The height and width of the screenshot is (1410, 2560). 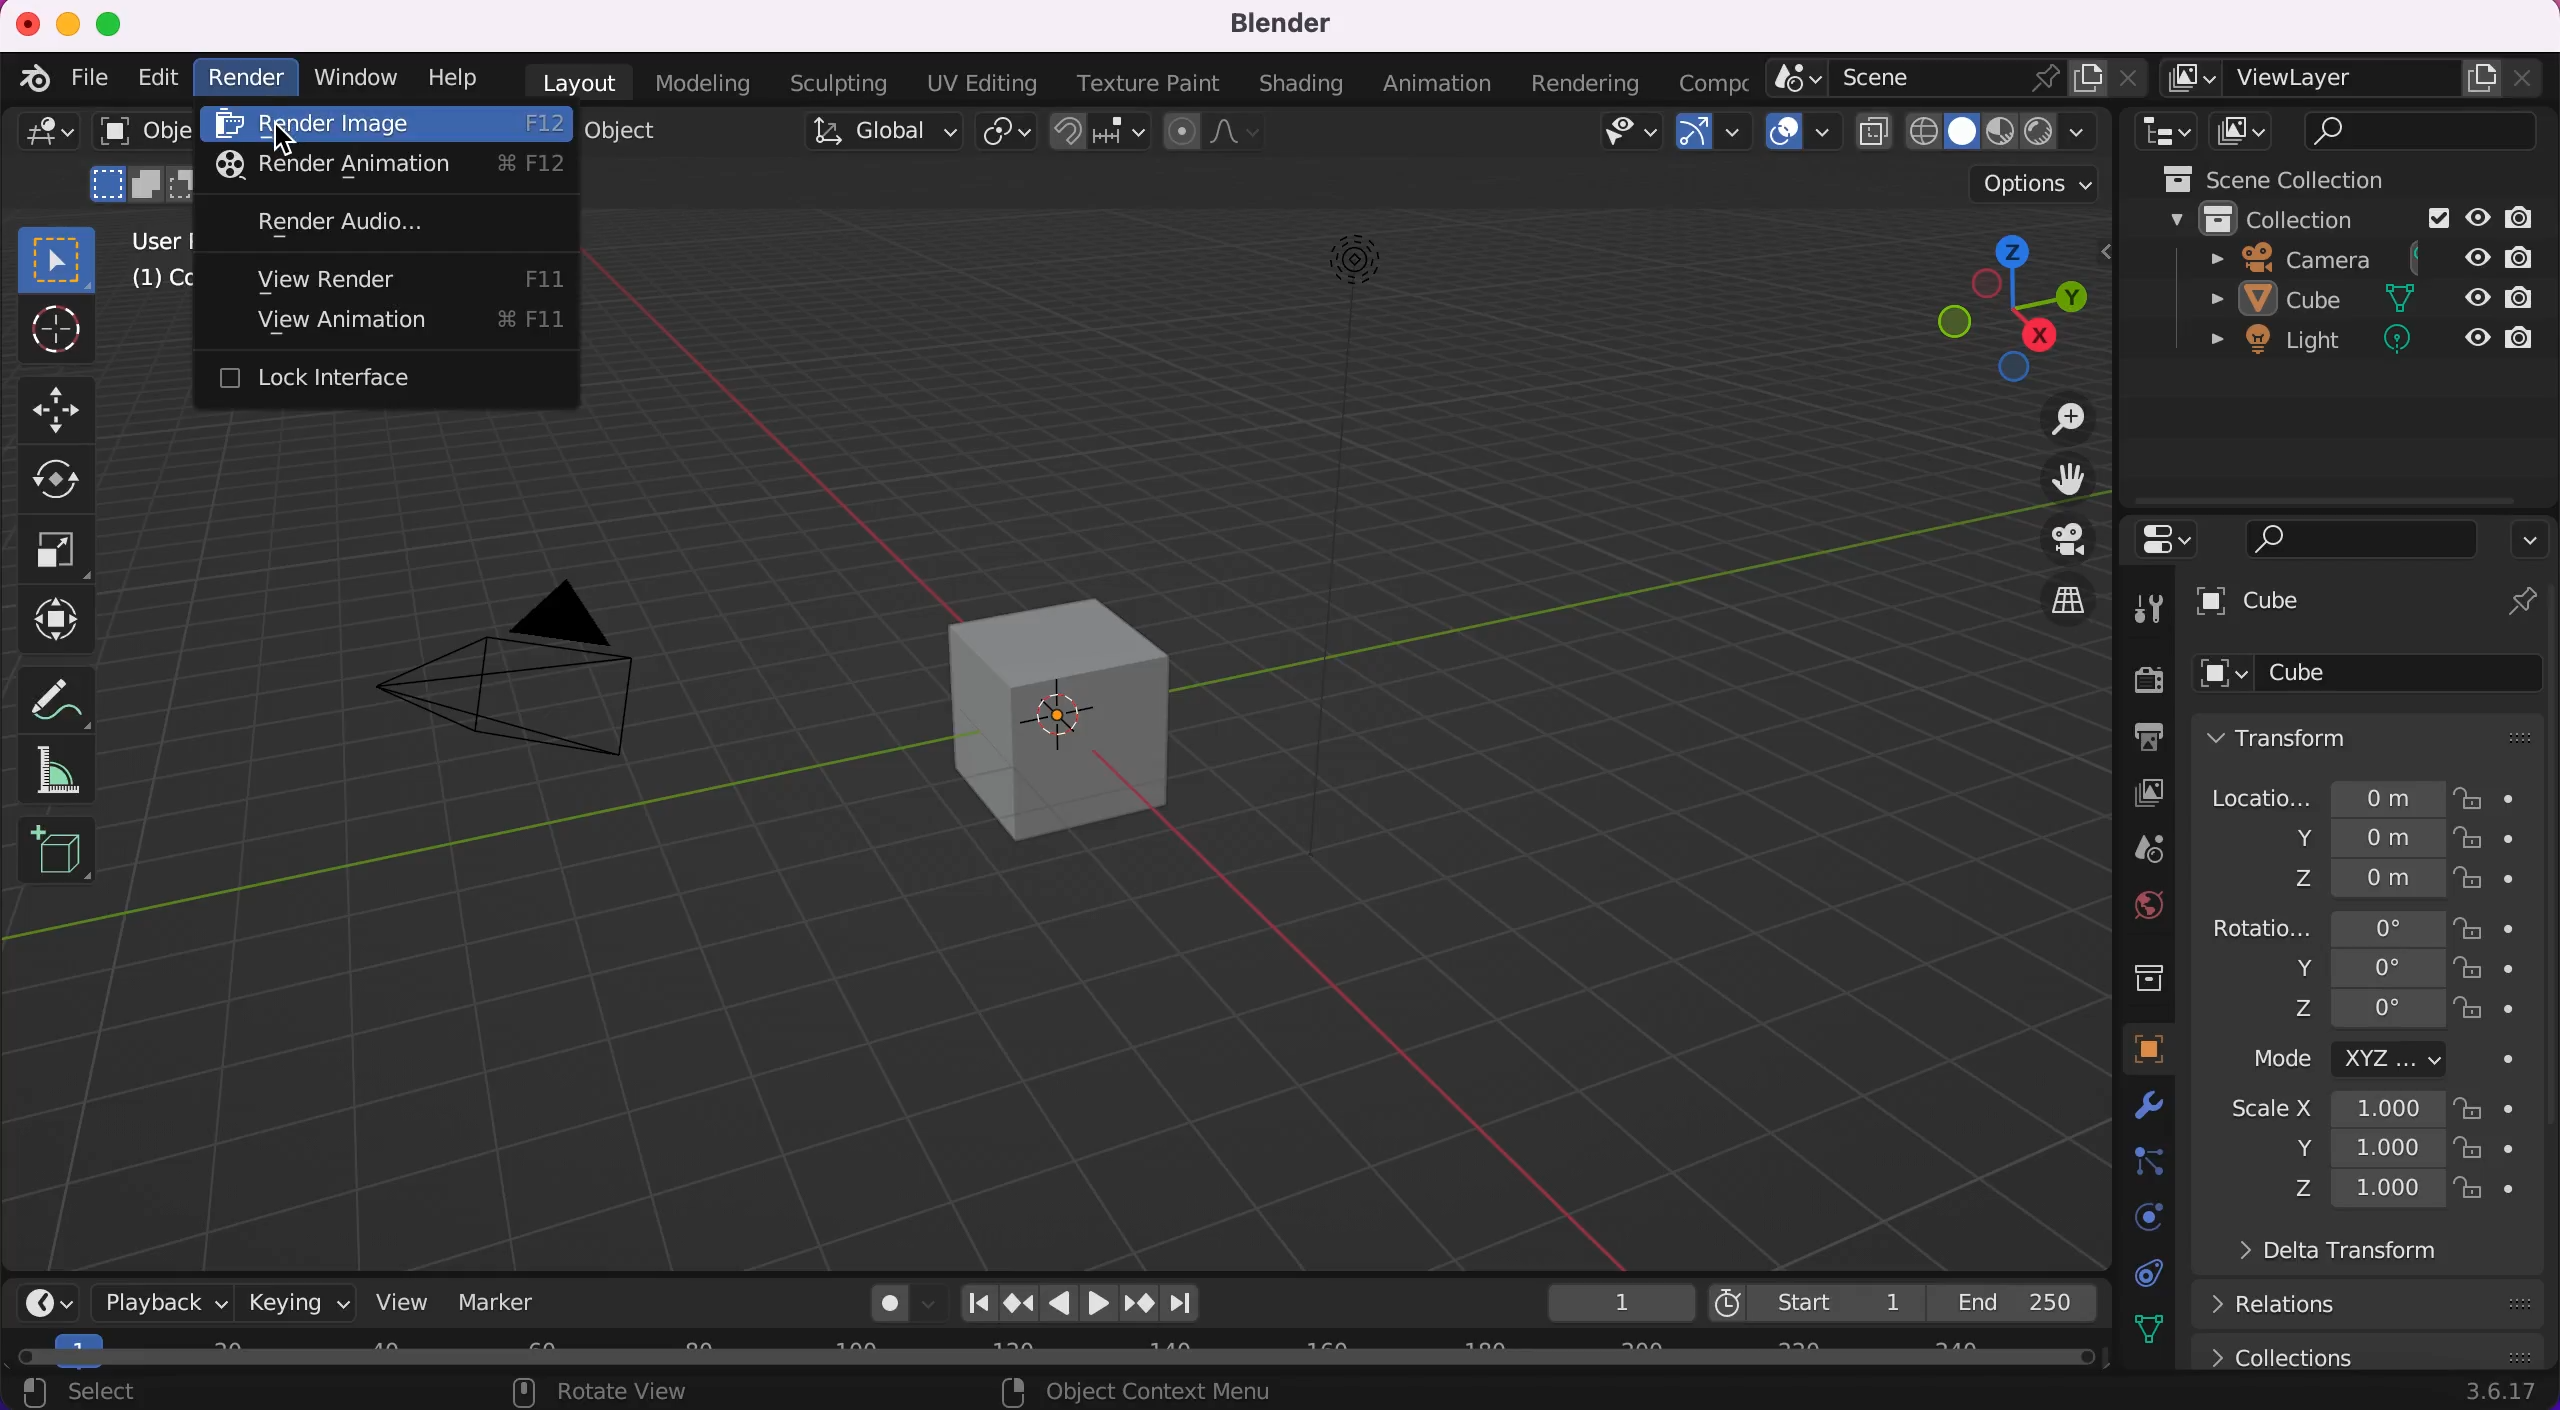 What do you see at coordinates (2317, 795) in the screenshot?
I see `locatio... 0m` at bounding box center [2317, 795].